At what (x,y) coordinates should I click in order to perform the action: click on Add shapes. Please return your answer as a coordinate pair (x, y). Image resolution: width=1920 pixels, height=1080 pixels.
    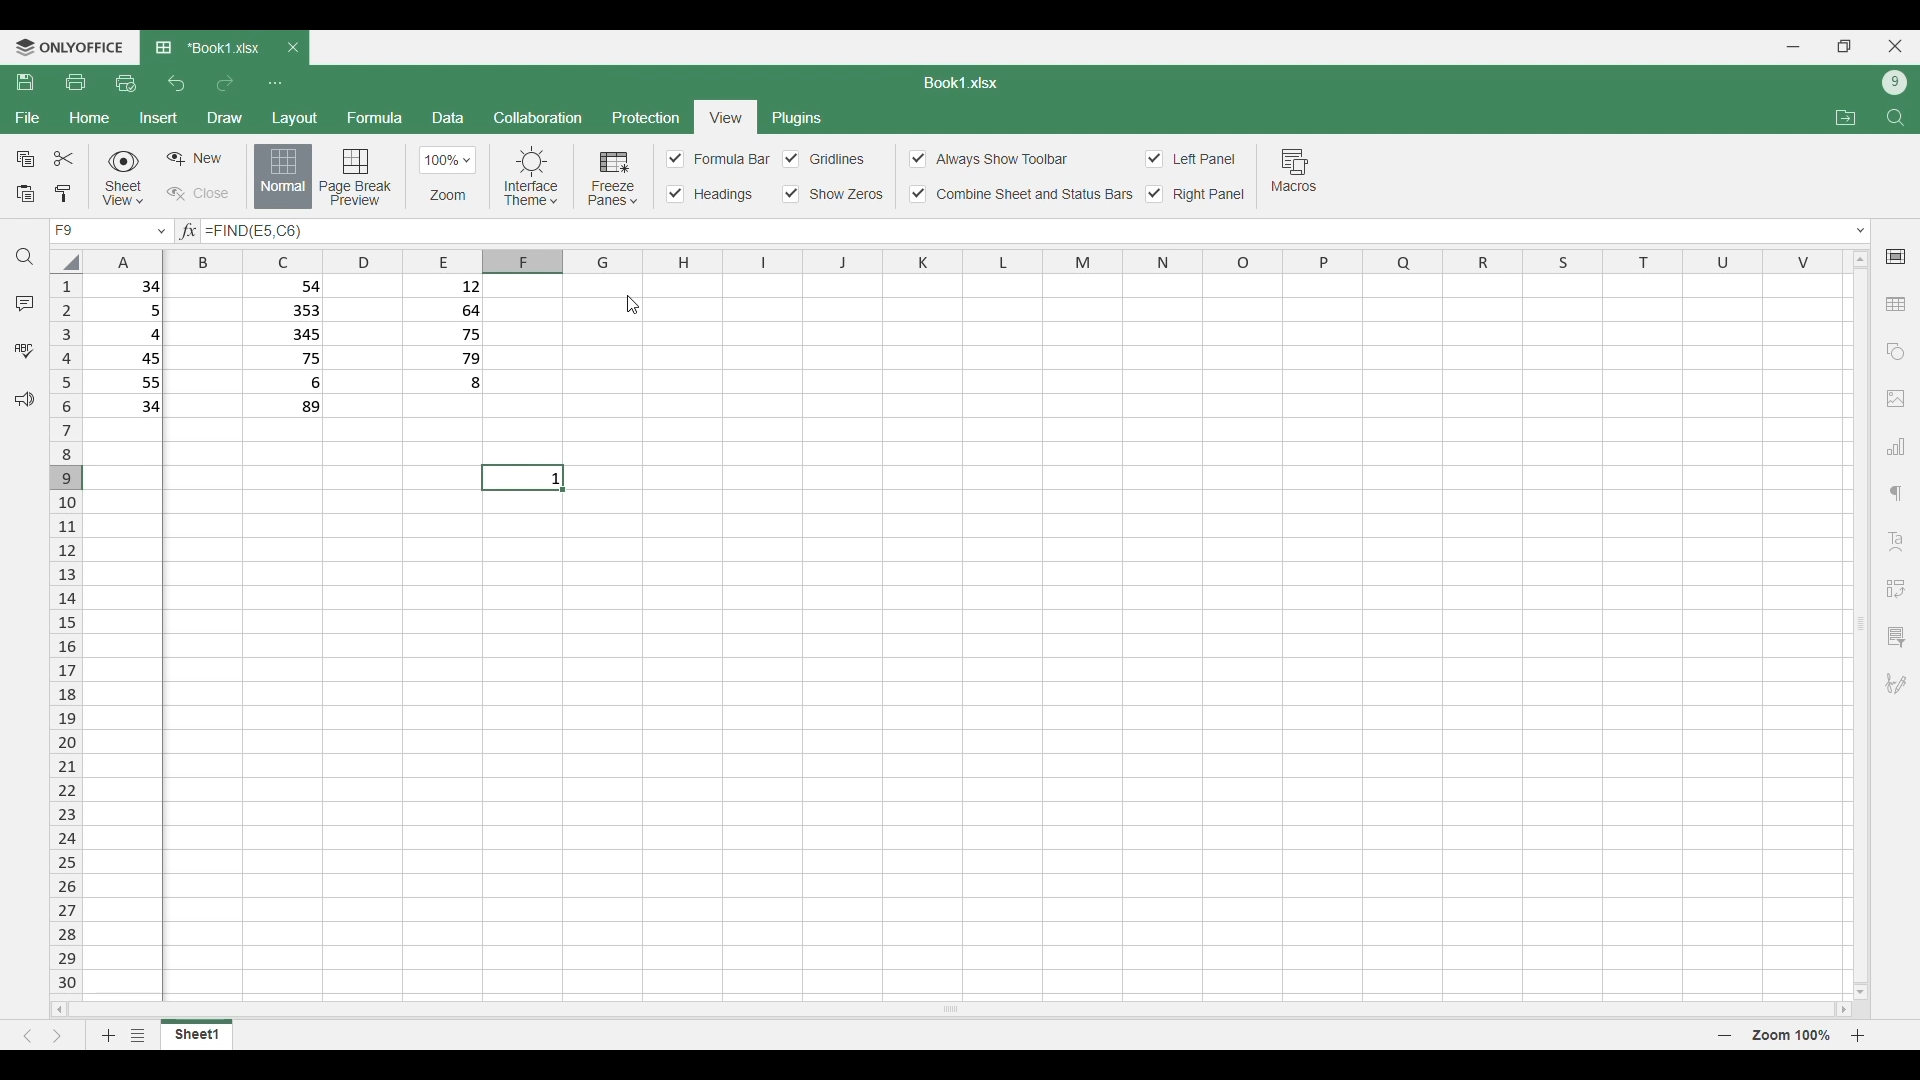
    Looking at the image, I should click on (1896, 351).